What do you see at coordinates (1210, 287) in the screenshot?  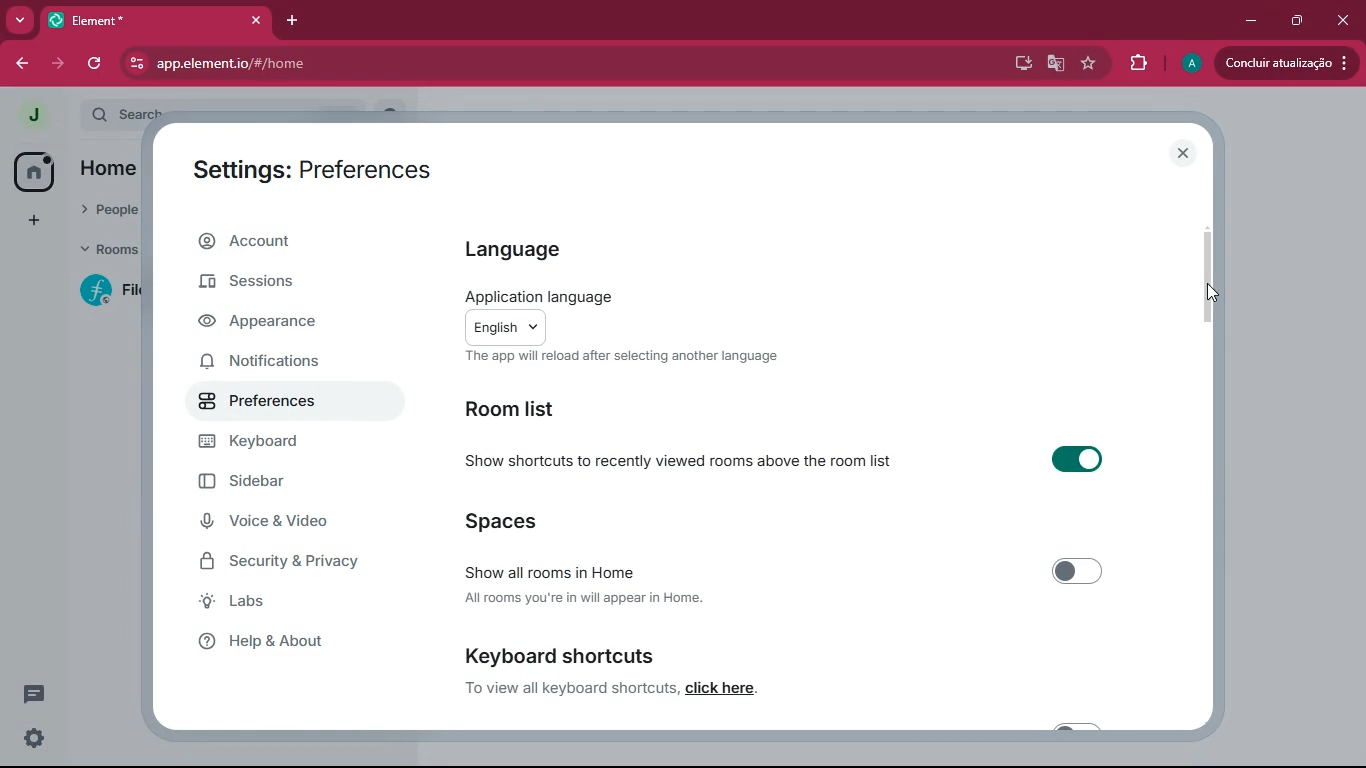 I see `scroll bar` at bounding box center [1210, 287].